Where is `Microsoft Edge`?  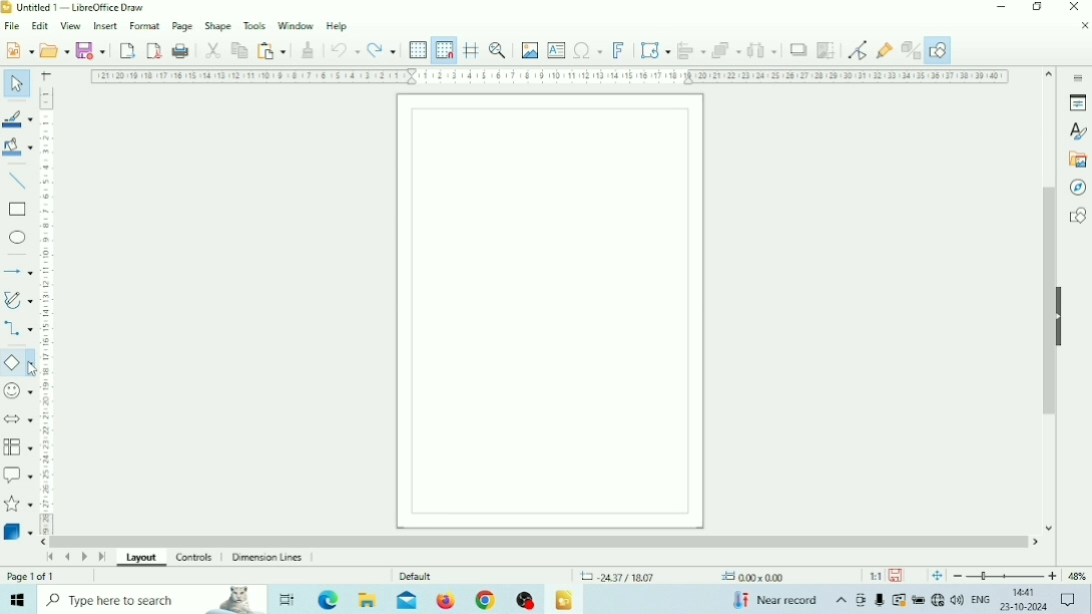
Microsoft Edge is located at coordinates (330, 599).